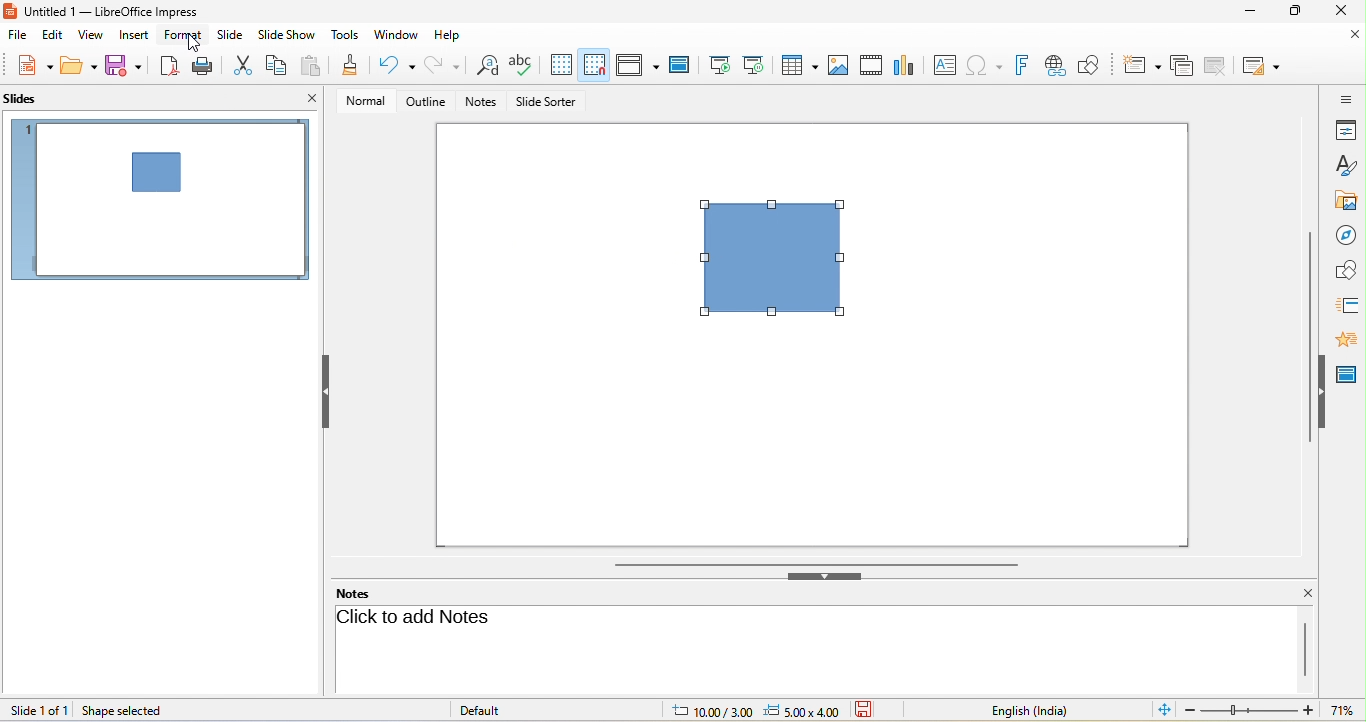  What do you see at coordinates (1248, 11) in the screenshot?
I see `minimize` at bounding box center [1248, 11].